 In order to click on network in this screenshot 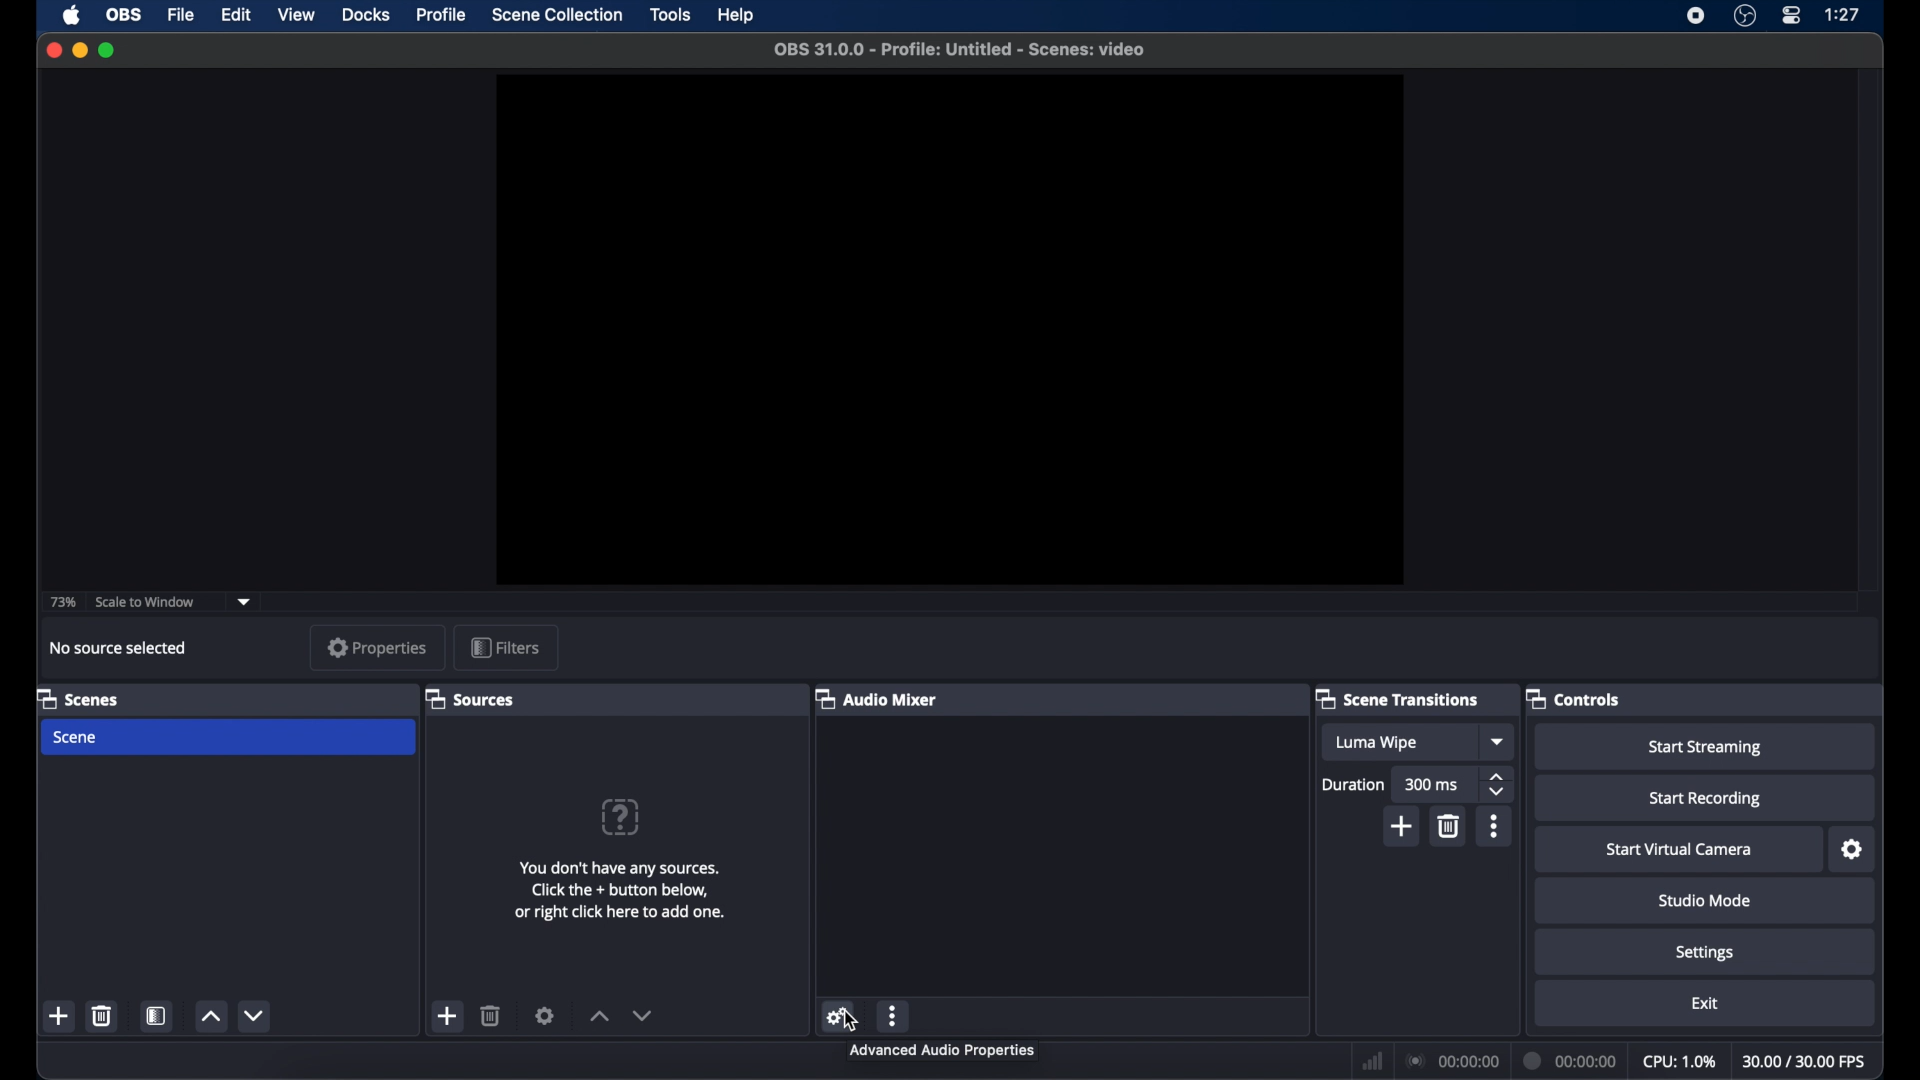, I will do `click(1373, 1059)`.